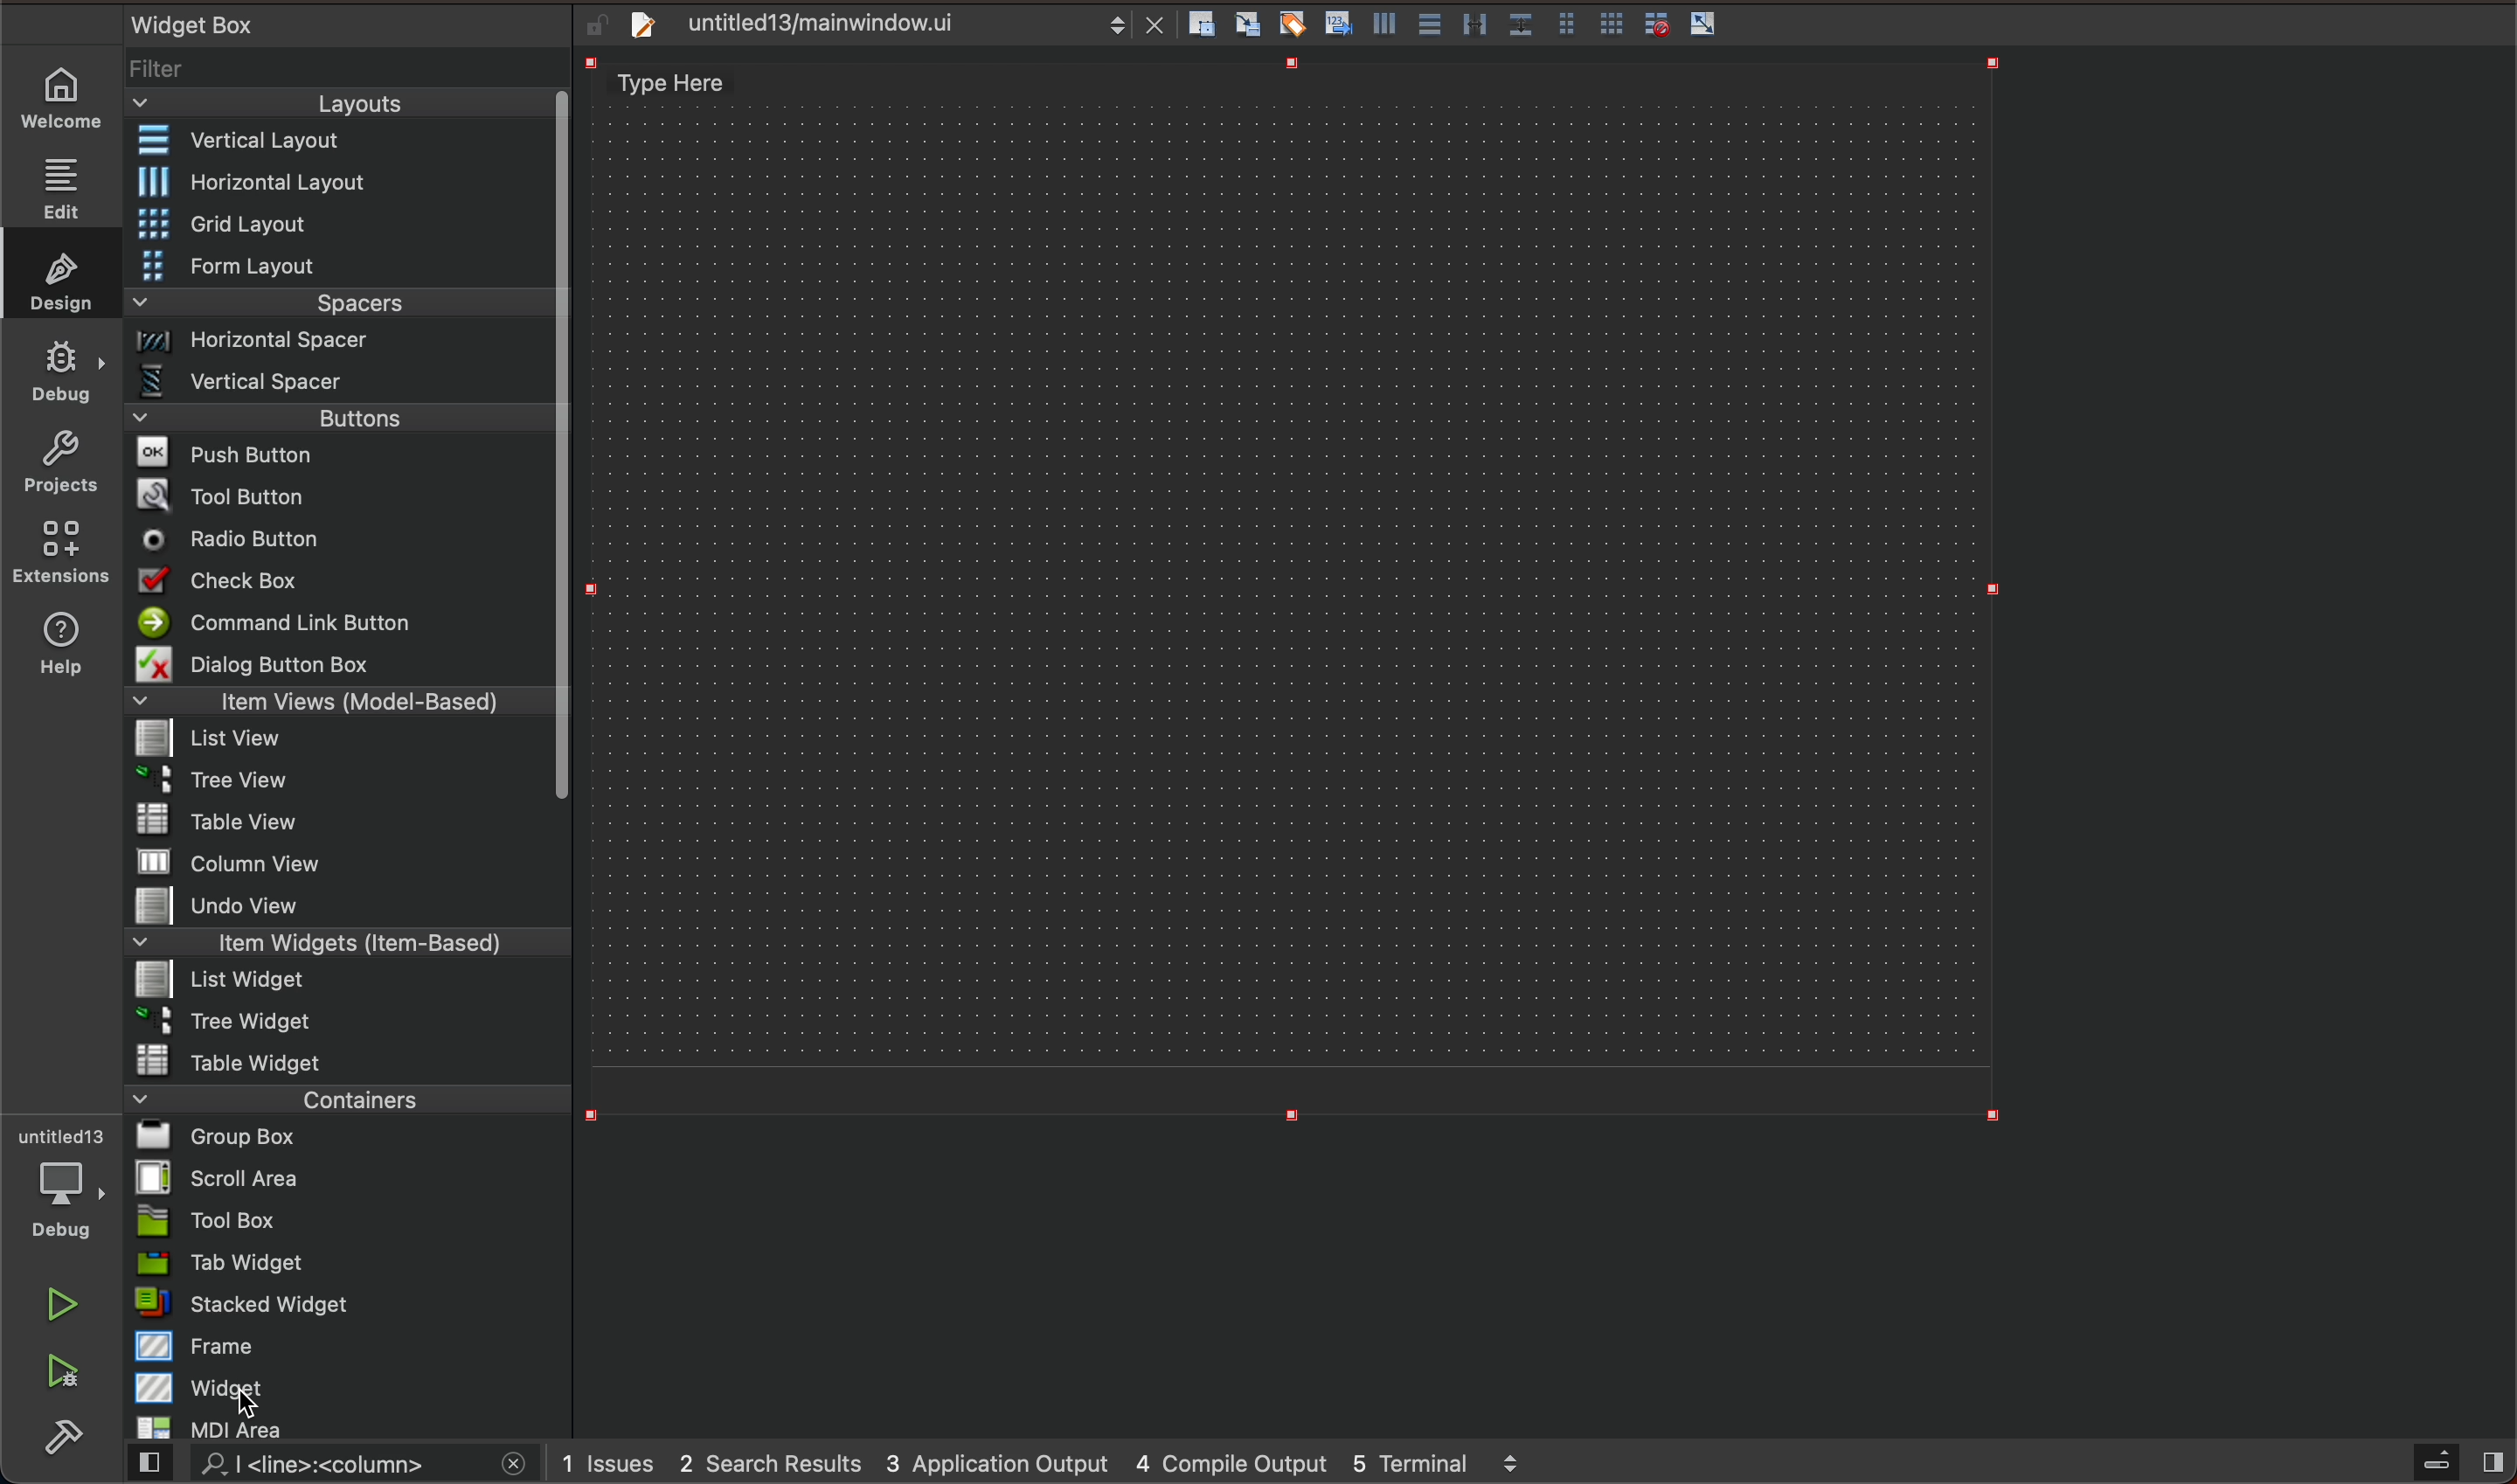 This screenshot has width=2517, height=1484. What do you see at coordinates (1520, 23) in the screenshot?
I see `` at bounding box center [1520, 23].